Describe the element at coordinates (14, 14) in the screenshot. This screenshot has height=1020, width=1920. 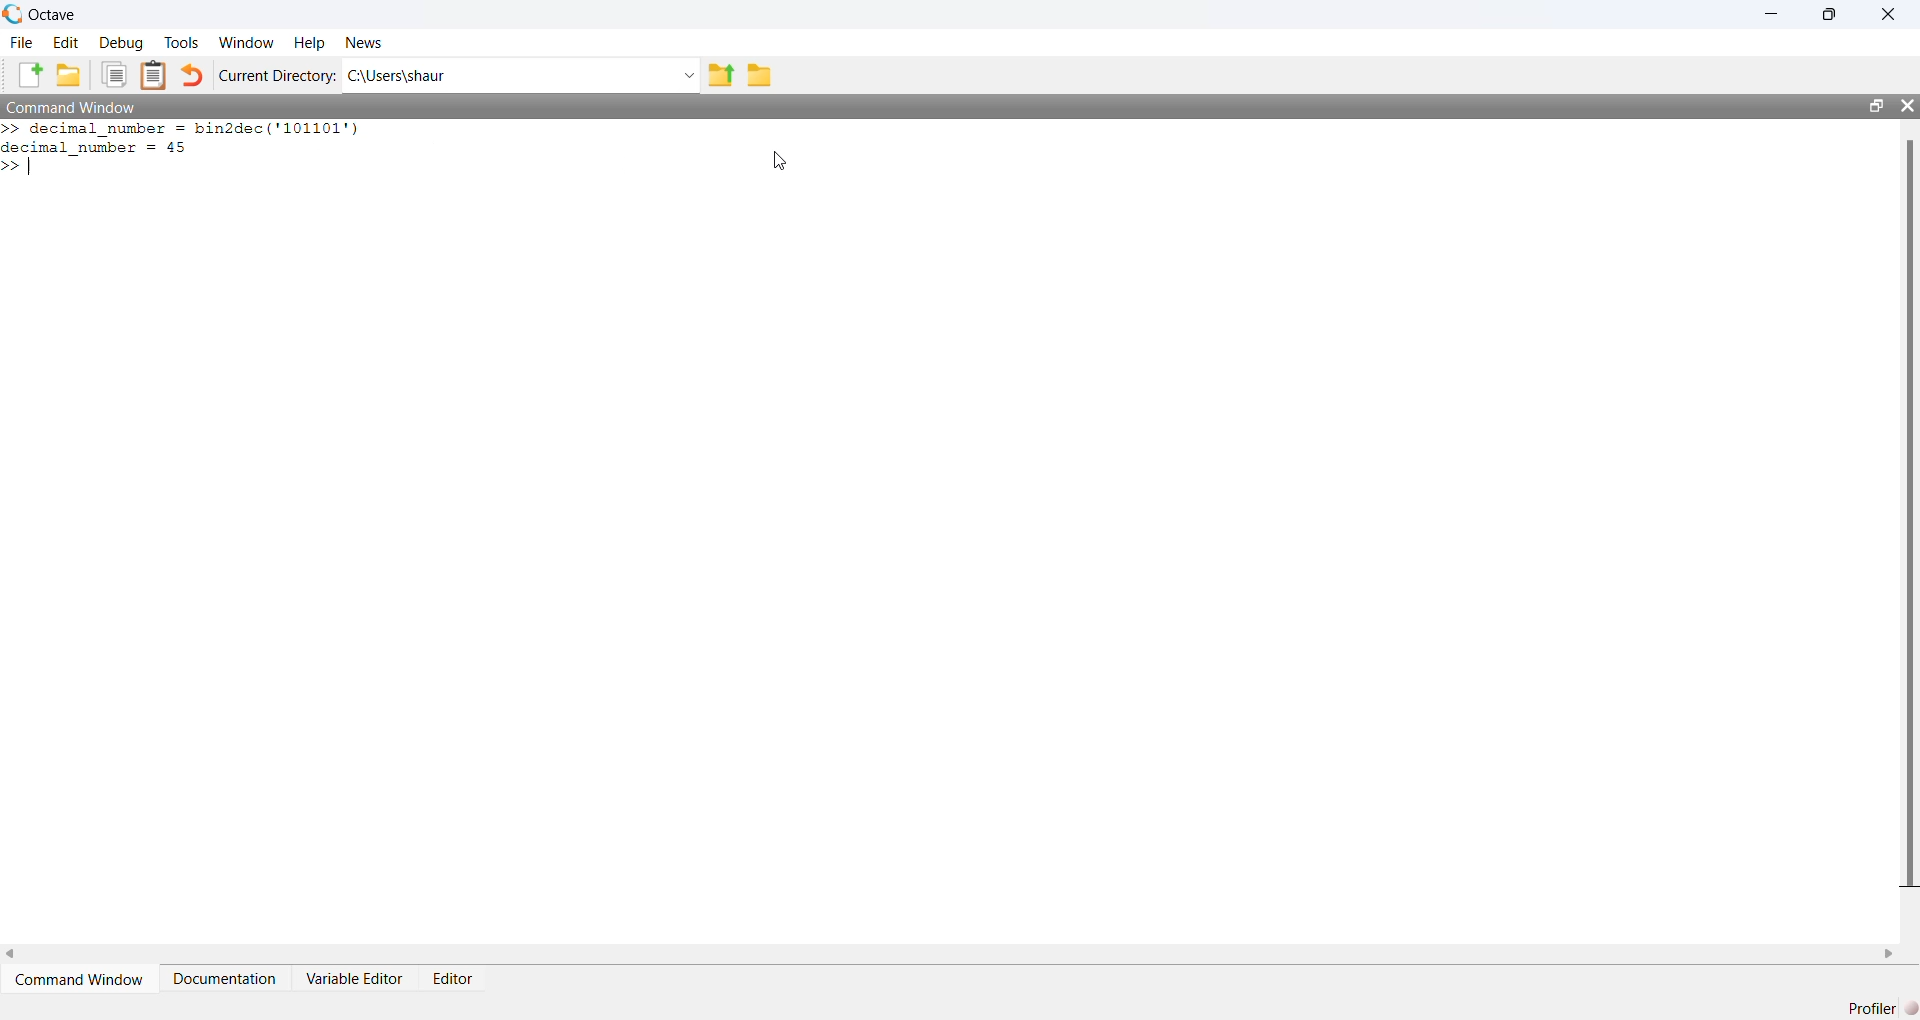
I see `logo` at that location.